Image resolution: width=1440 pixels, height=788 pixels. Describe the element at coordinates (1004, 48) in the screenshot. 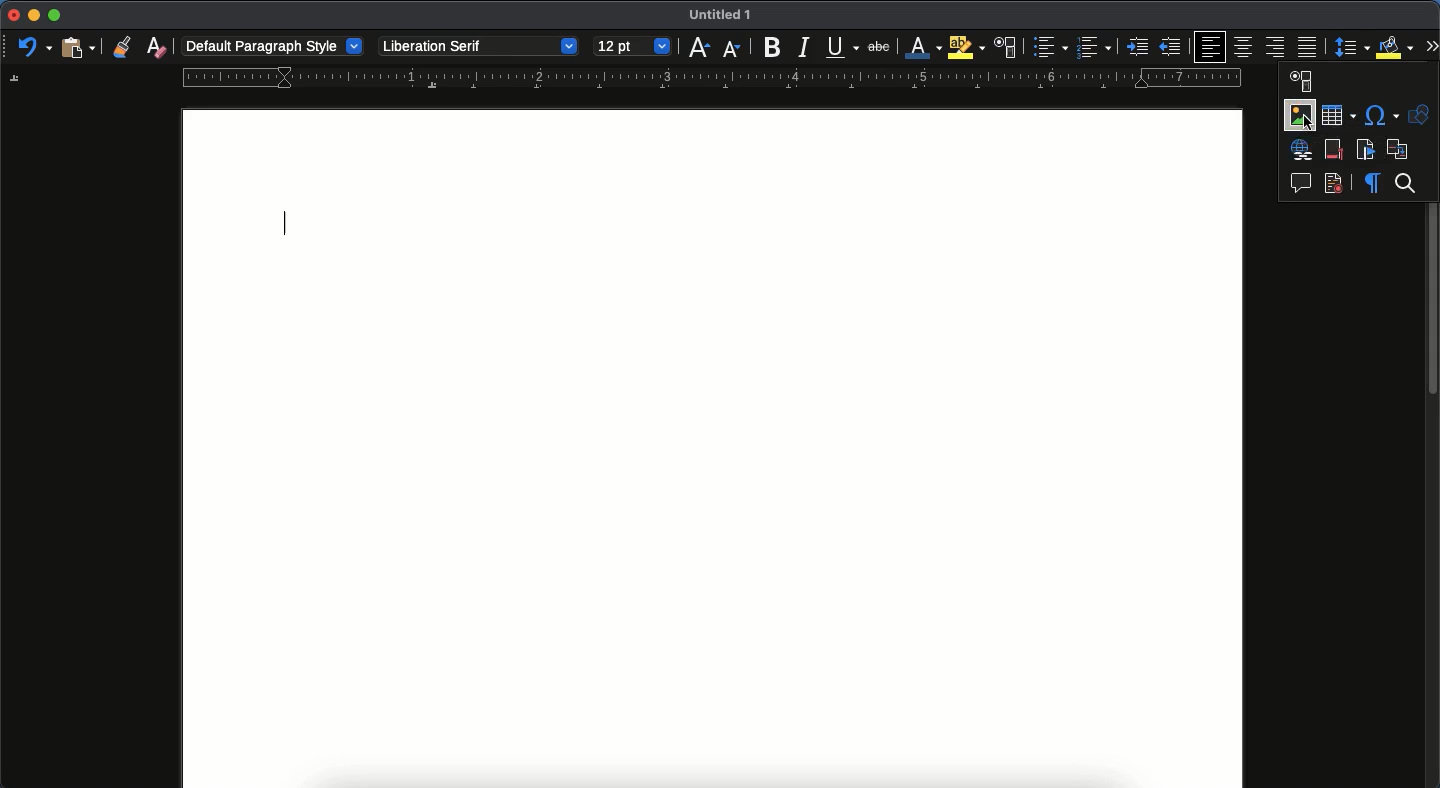

I see `character` at that location.